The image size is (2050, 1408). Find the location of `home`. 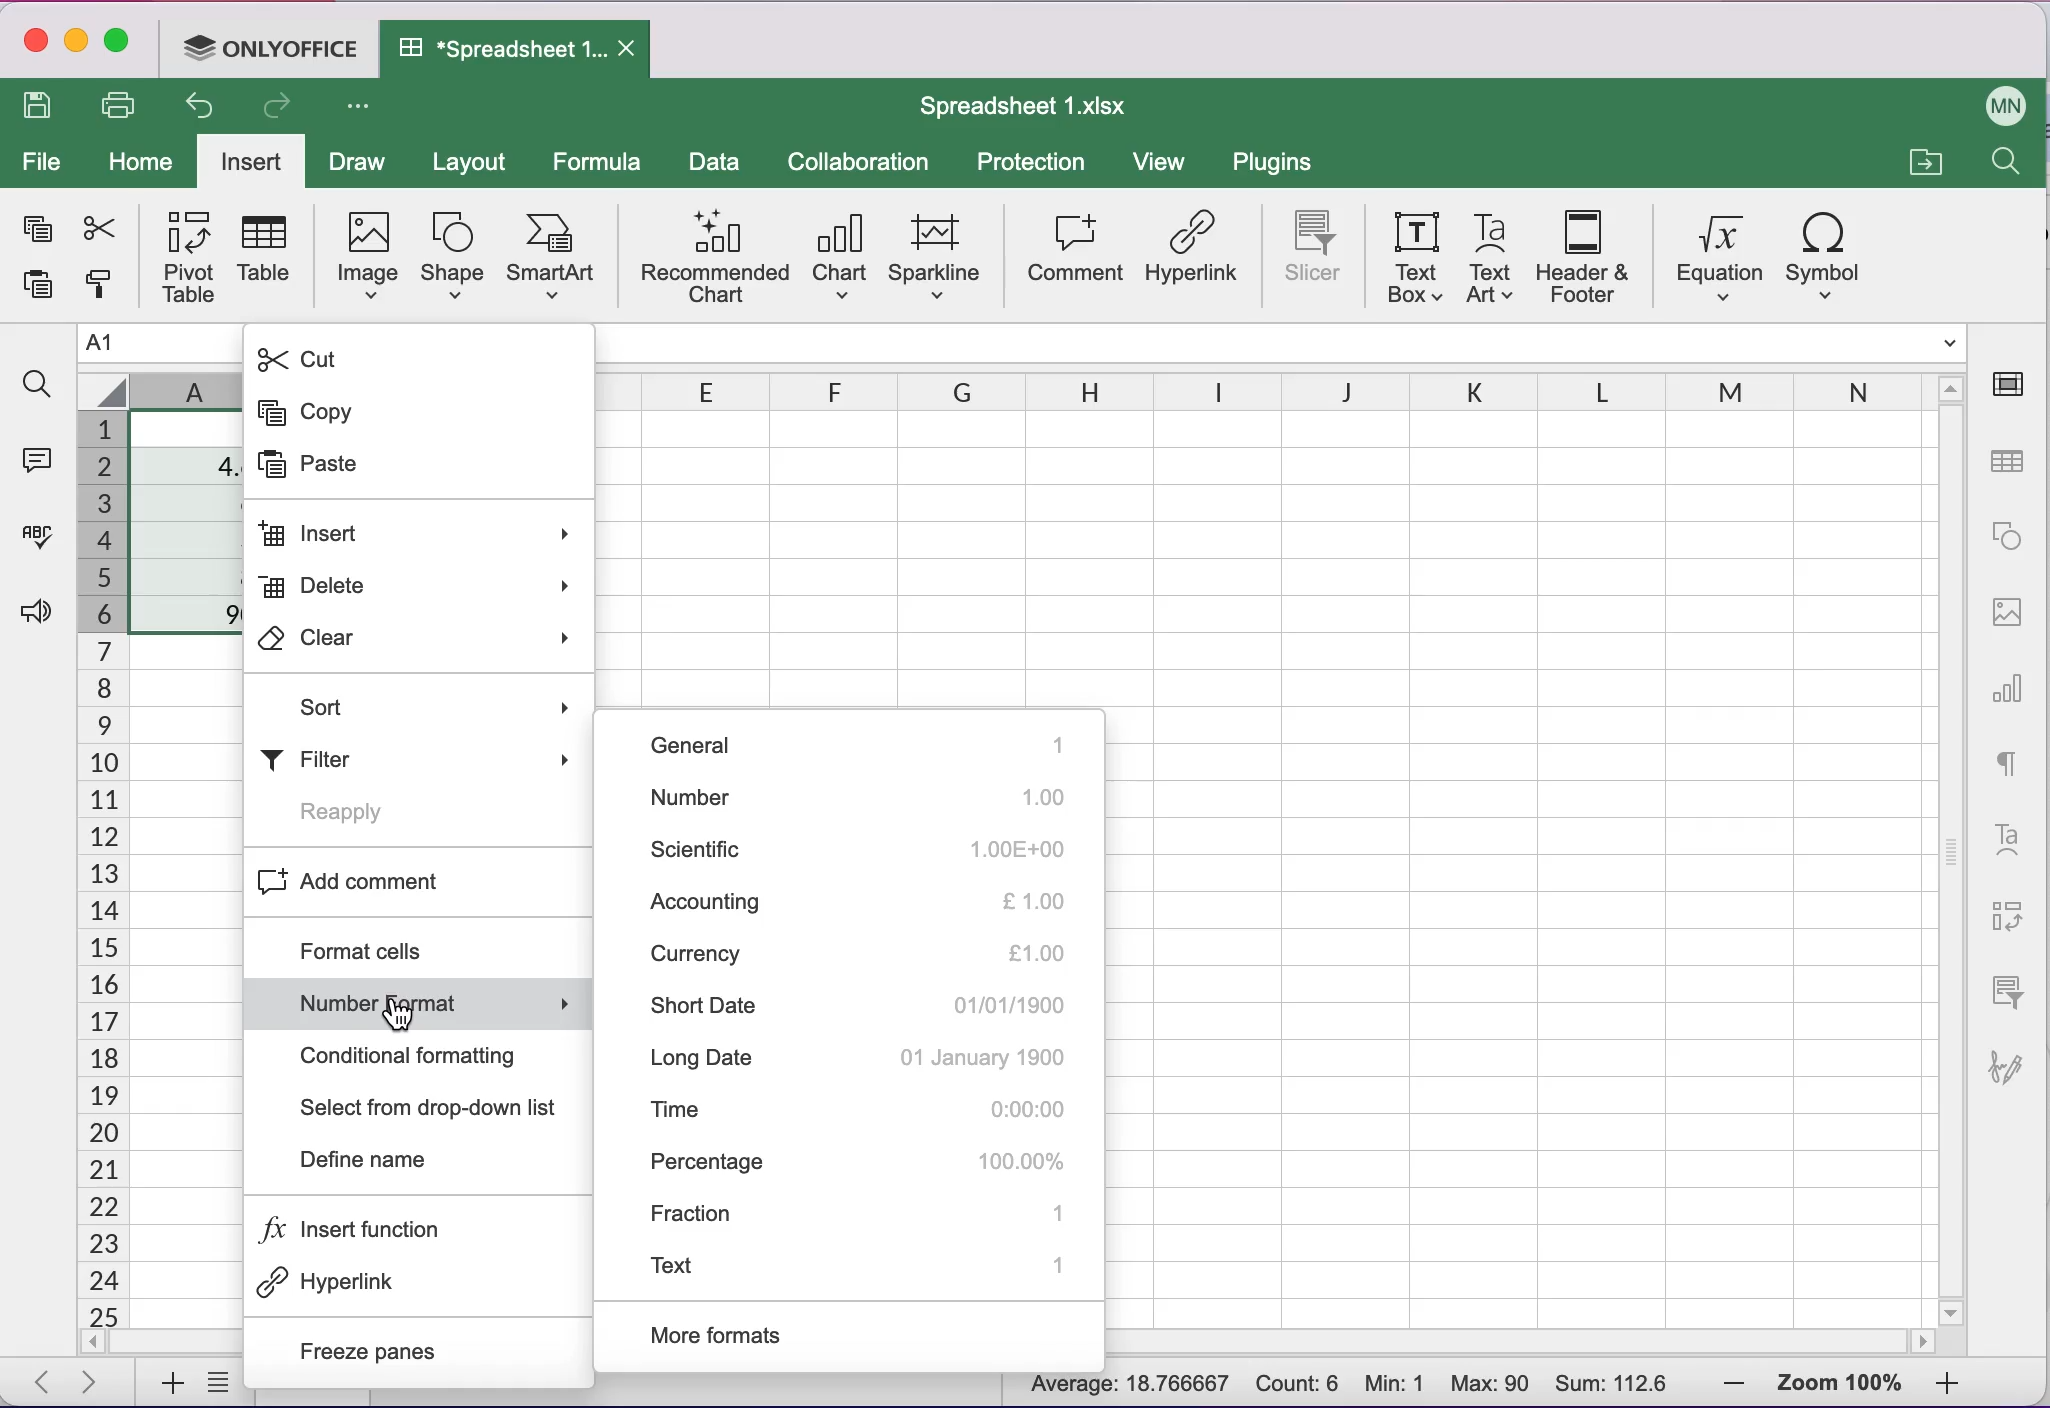

home is located at coordinates (144, 162).